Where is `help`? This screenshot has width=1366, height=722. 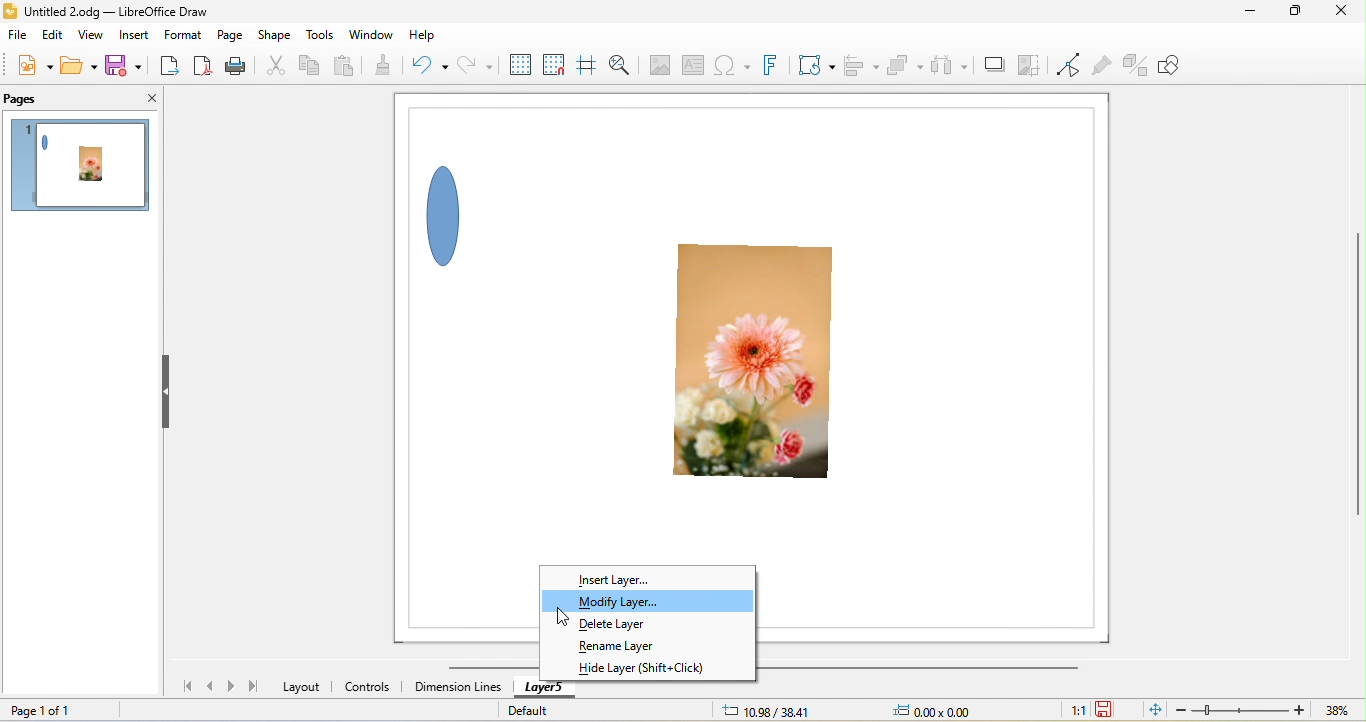 help is located at coordinates (424, 36).